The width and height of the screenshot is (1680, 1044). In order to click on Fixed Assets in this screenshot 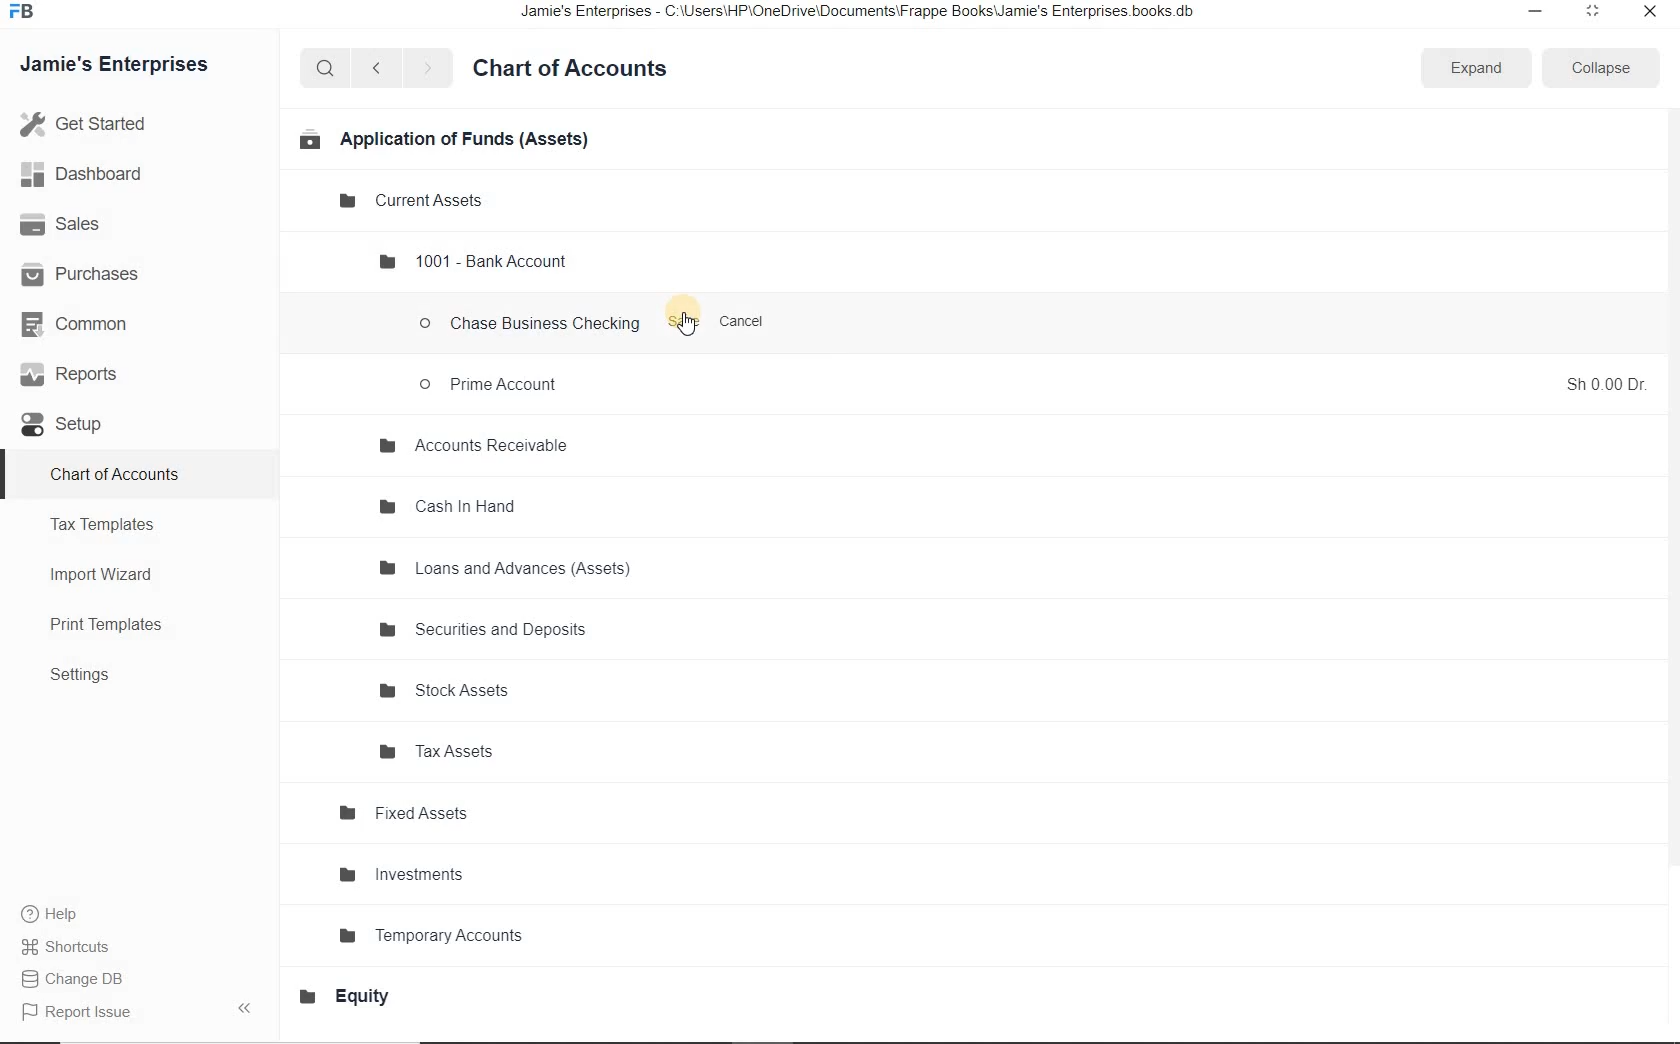, I will do `click(405, 814)`.